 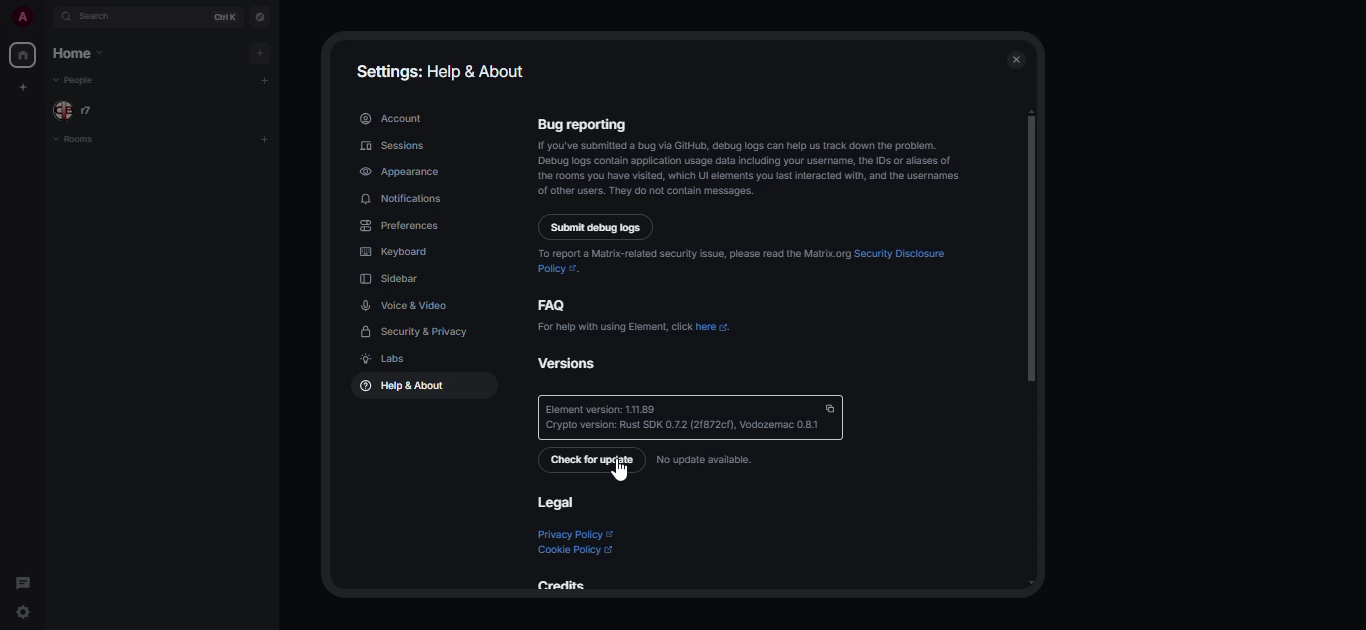 What do you see at coordinates (682, 418) in the screenshot?
I see `‘Element version: 111.89
Crypto version: Rust SDK 0.7.2 (21872cf), Vodozemac 0.81` at bounding box center [682, 418].